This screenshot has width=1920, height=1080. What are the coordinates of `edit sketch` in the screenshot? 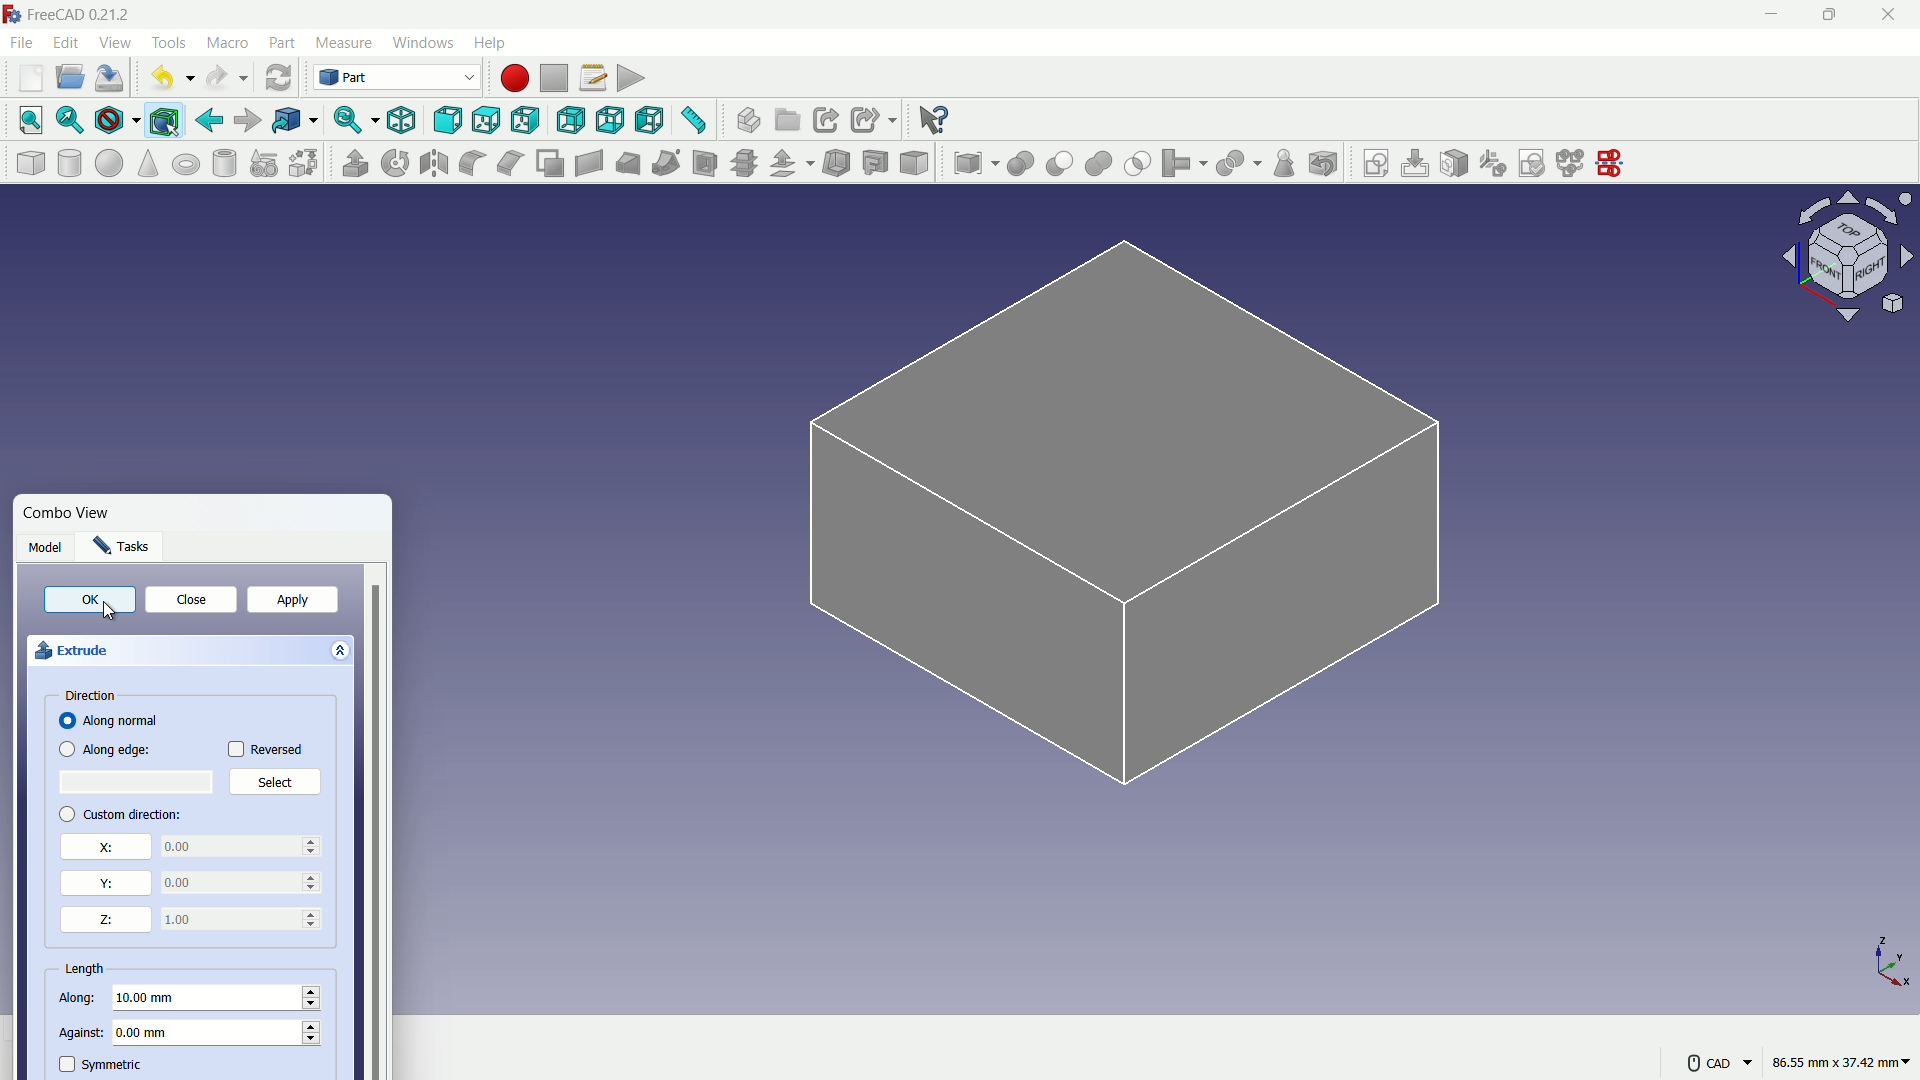 It's located at (1414, 164).